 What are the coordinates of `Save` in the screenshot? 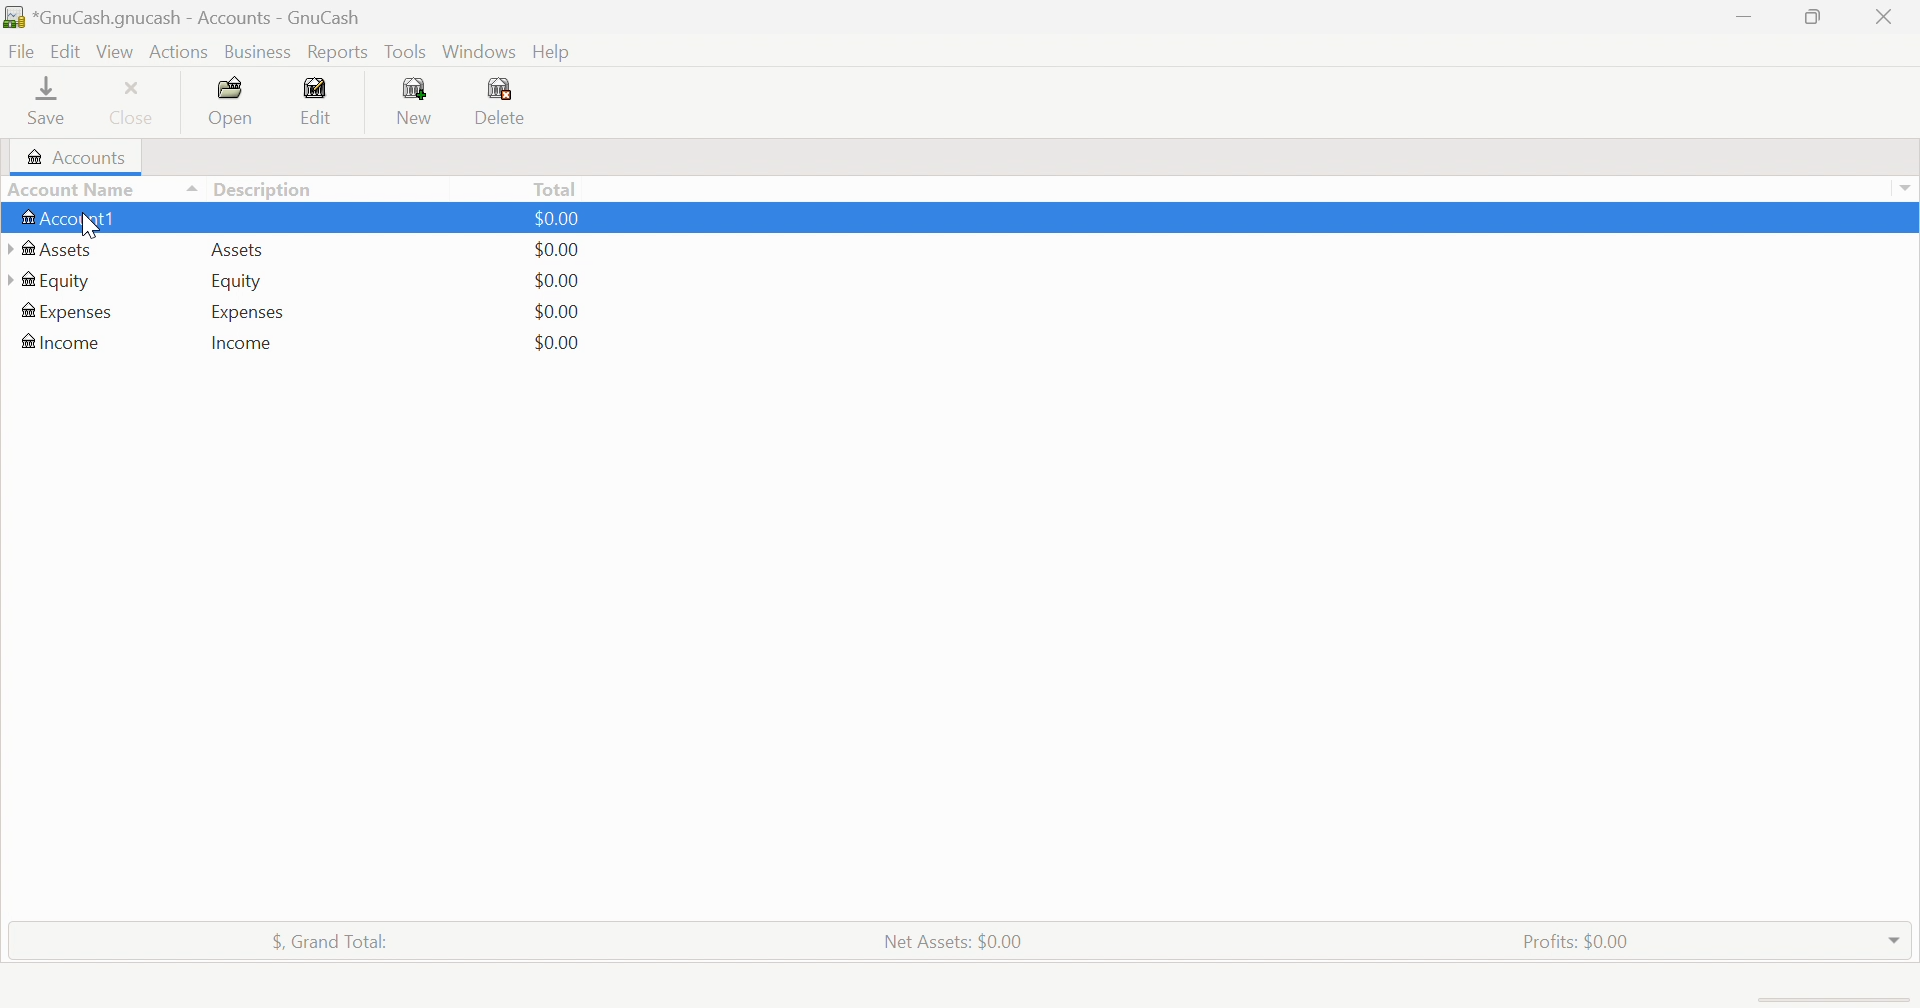 It's located at (53, 102).